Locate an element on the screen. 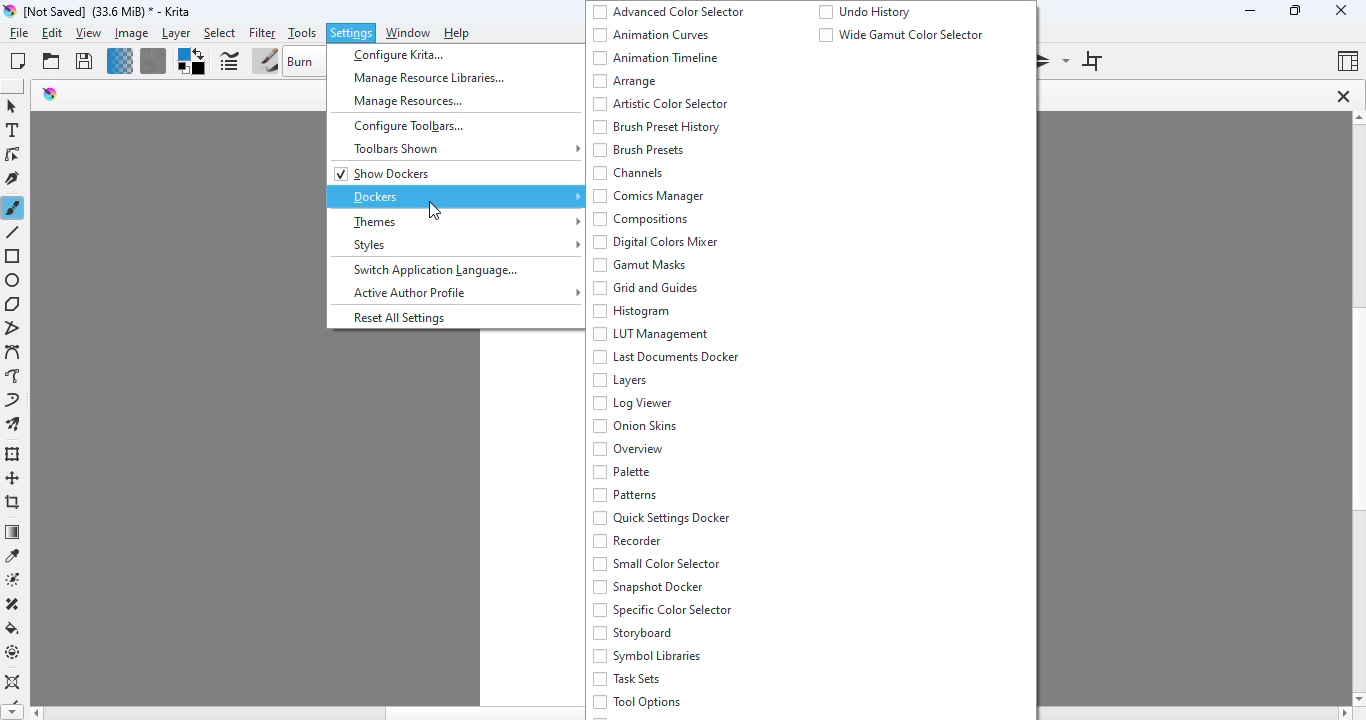  onion skins is located at coordinates (636, 426).